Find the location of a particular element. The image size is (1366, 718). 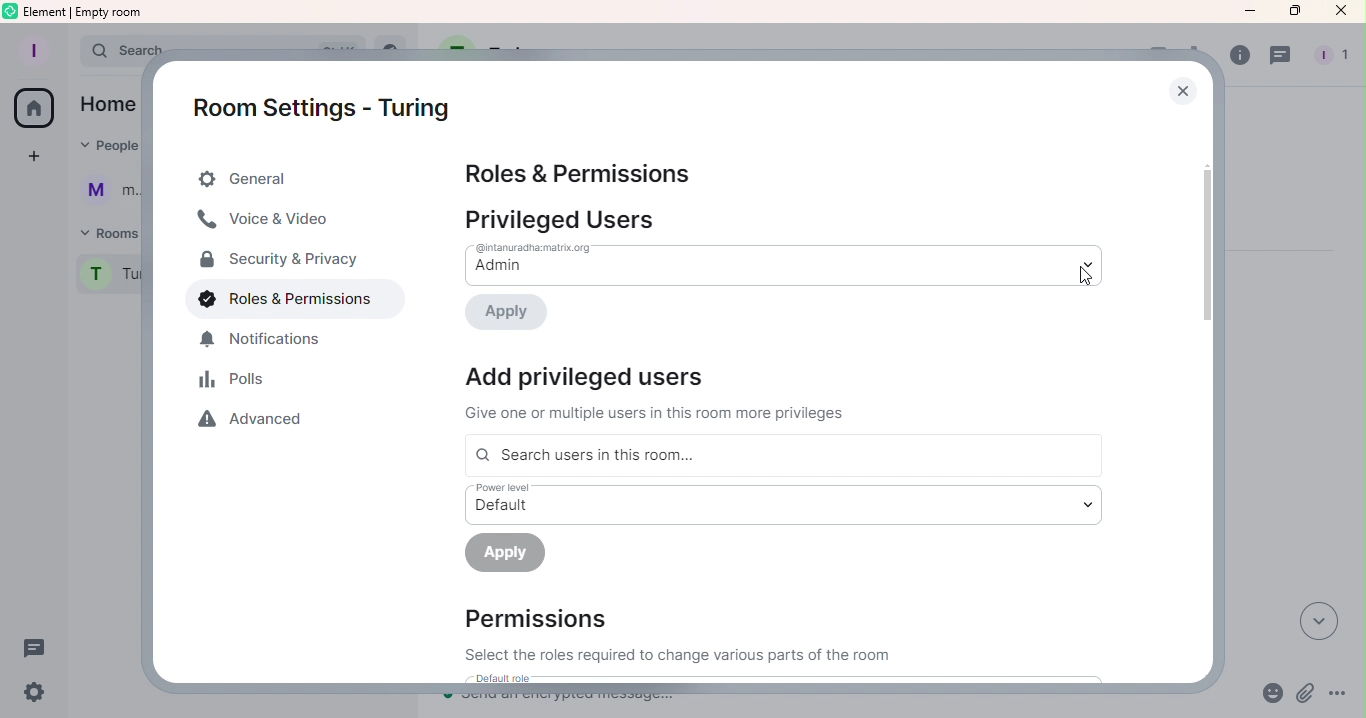

Scroll to most recent messages is located at coordinates (1315, 621).